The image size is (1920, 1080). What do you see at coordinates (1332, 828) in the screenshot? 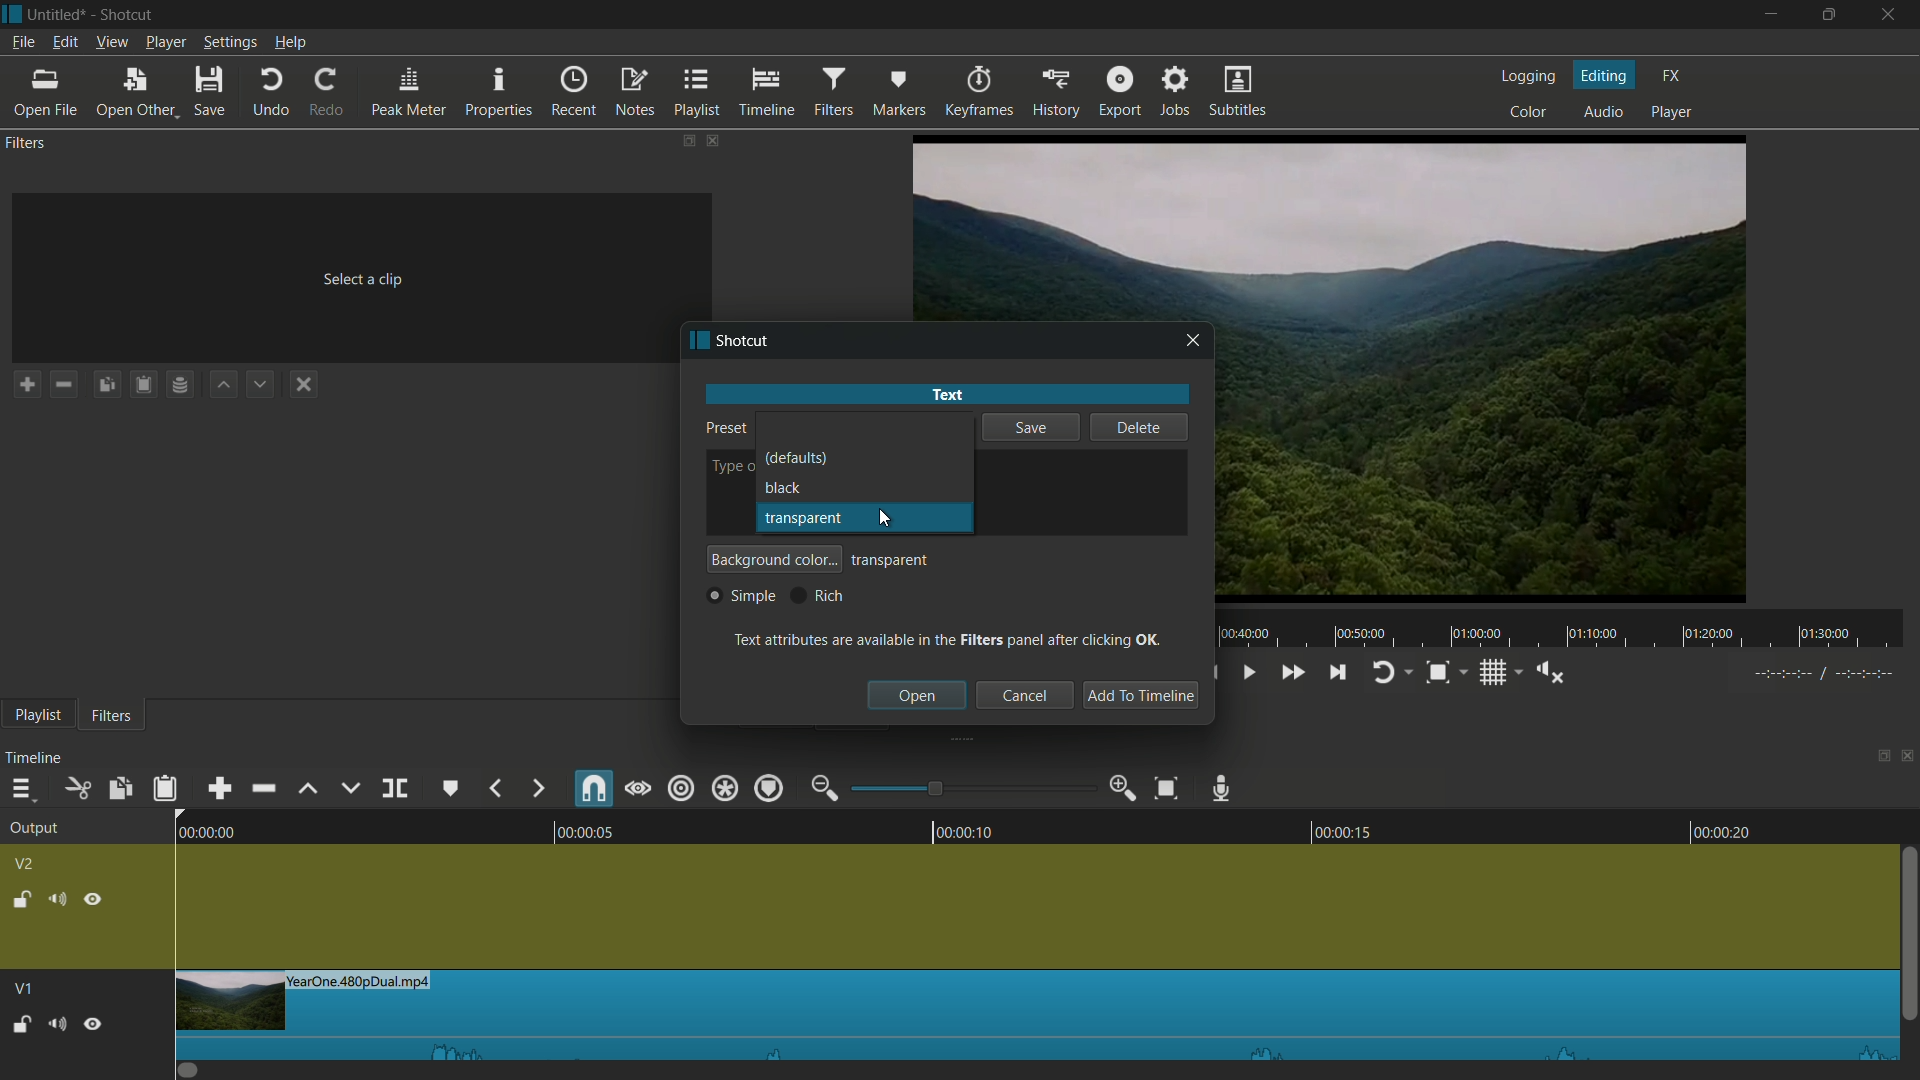
I see `00:00:15` at bounding box center [1332, 828].